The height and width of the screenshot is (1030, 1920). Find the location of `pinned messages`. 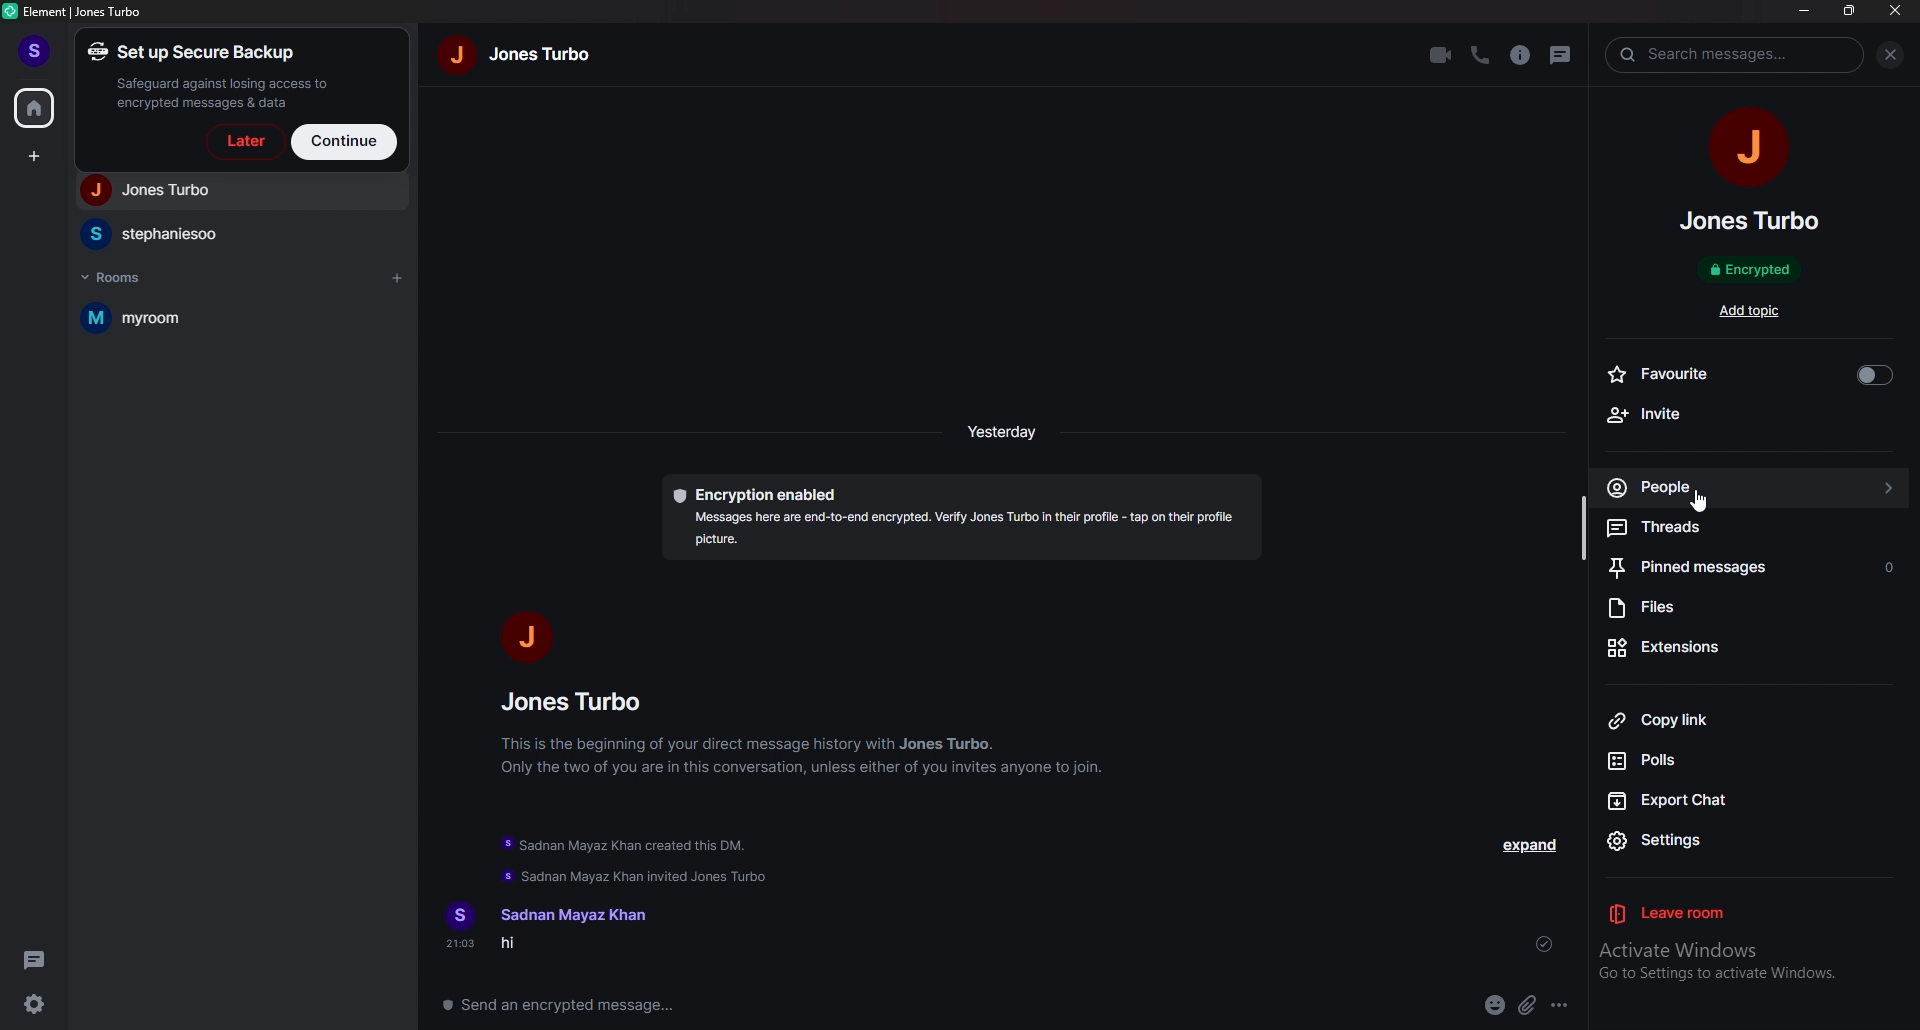

pinned messages is located at coordinates (1757, 567).